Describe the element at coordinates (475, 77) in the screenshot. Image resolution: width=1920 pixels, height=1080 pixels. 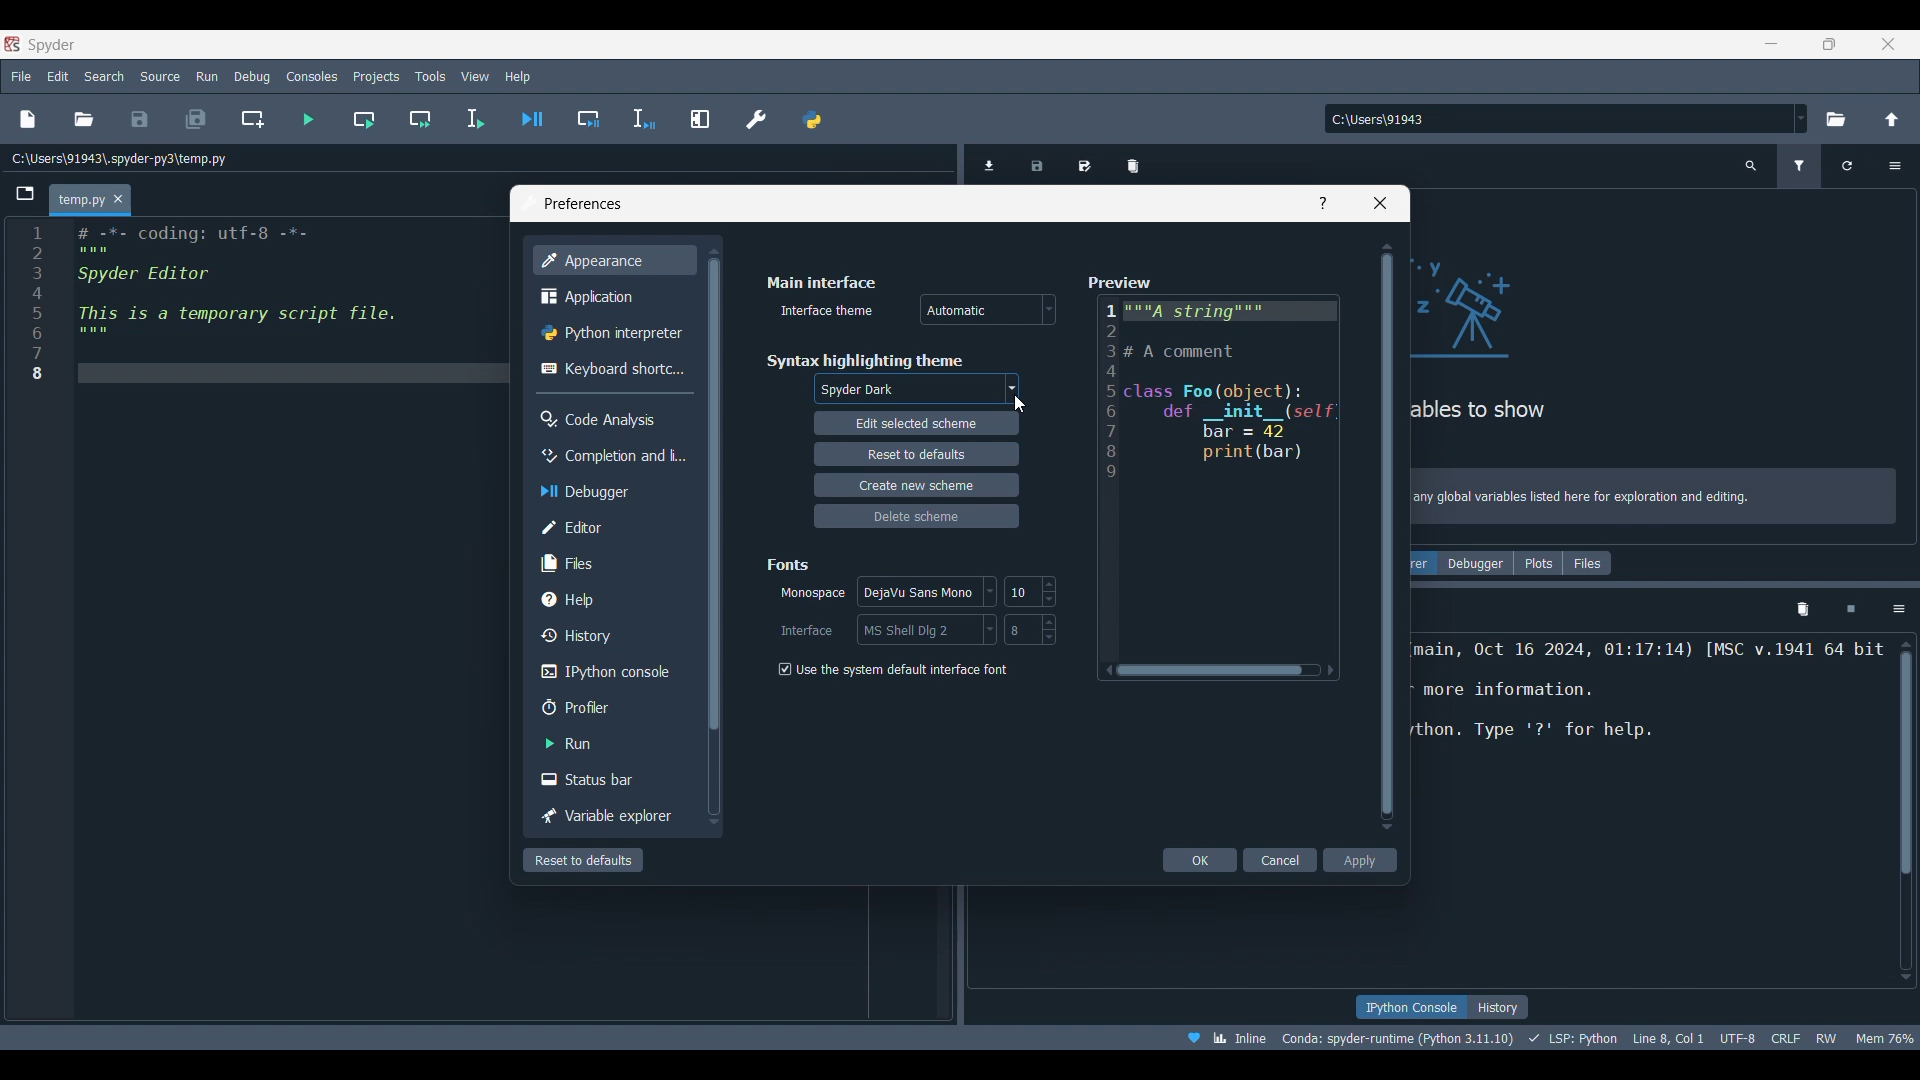
I see `View menu` at that location.